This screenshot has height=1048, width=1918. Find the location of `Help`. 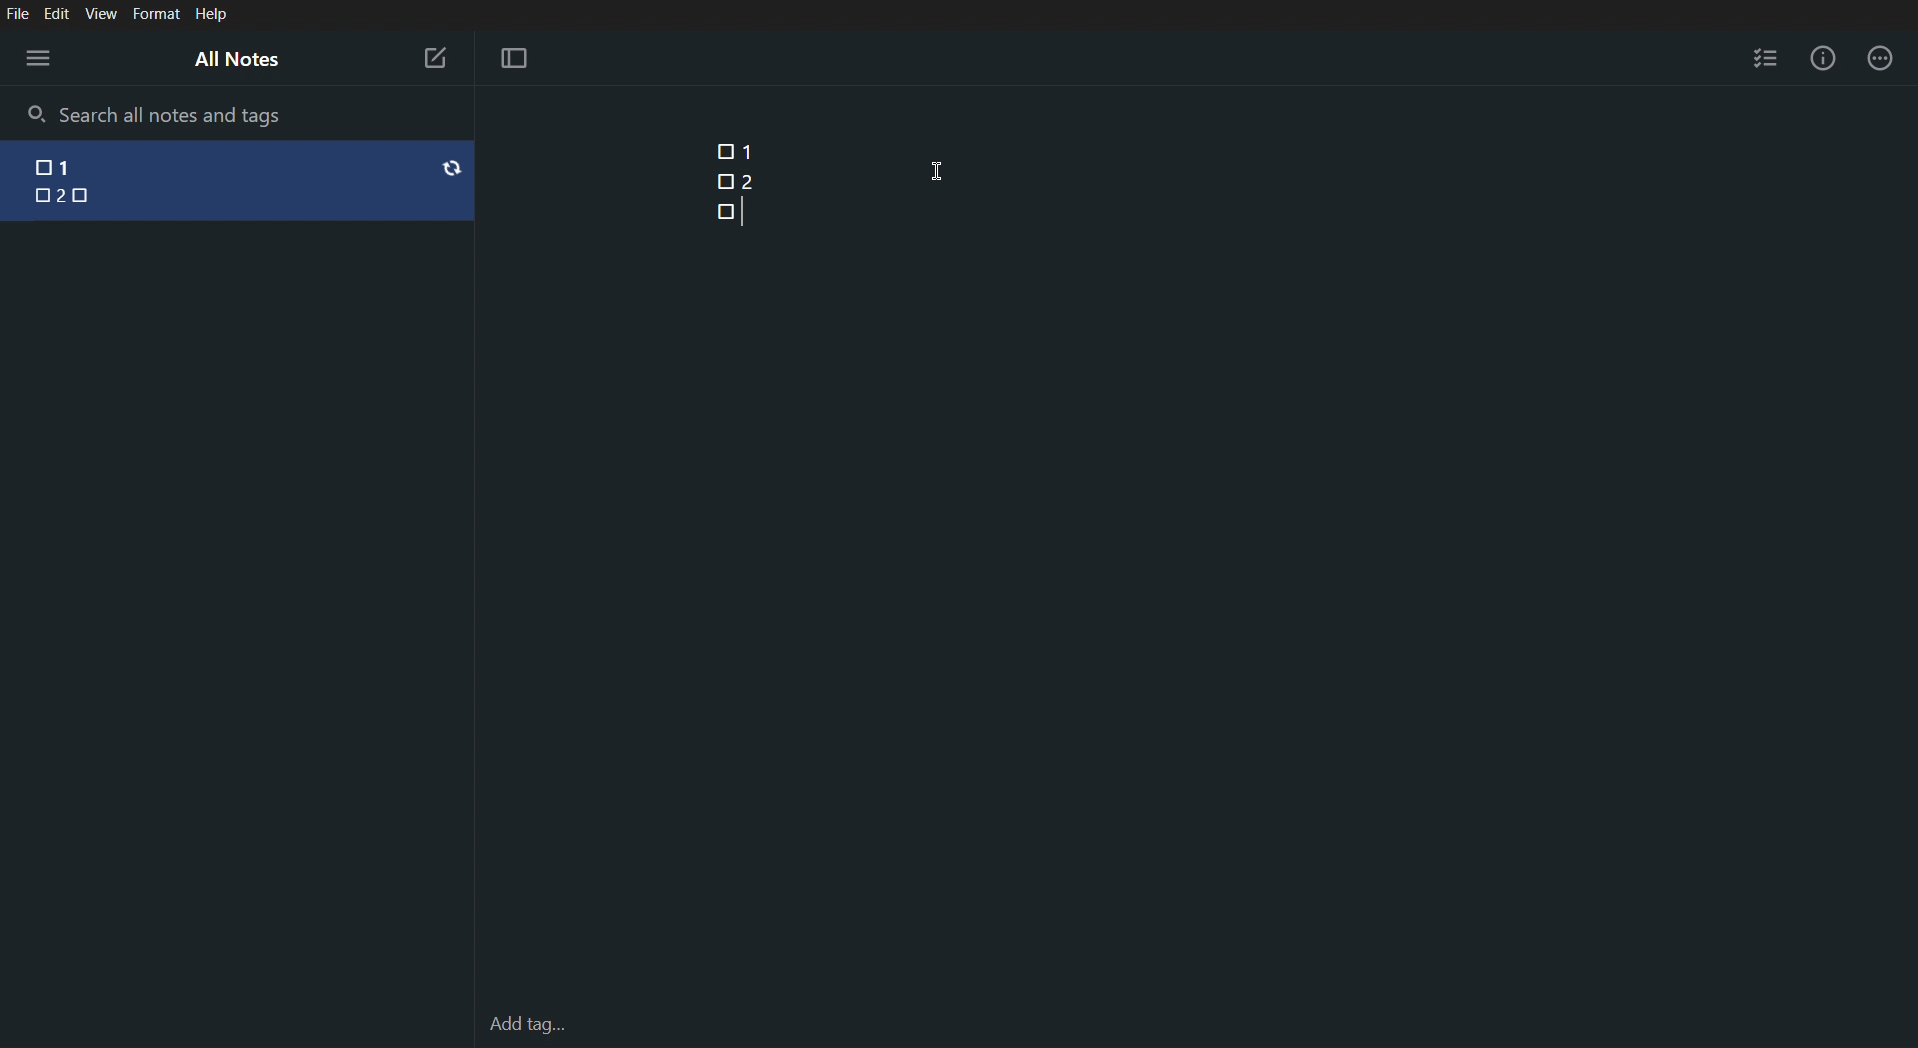

Help is located at coordinates (212, 15).